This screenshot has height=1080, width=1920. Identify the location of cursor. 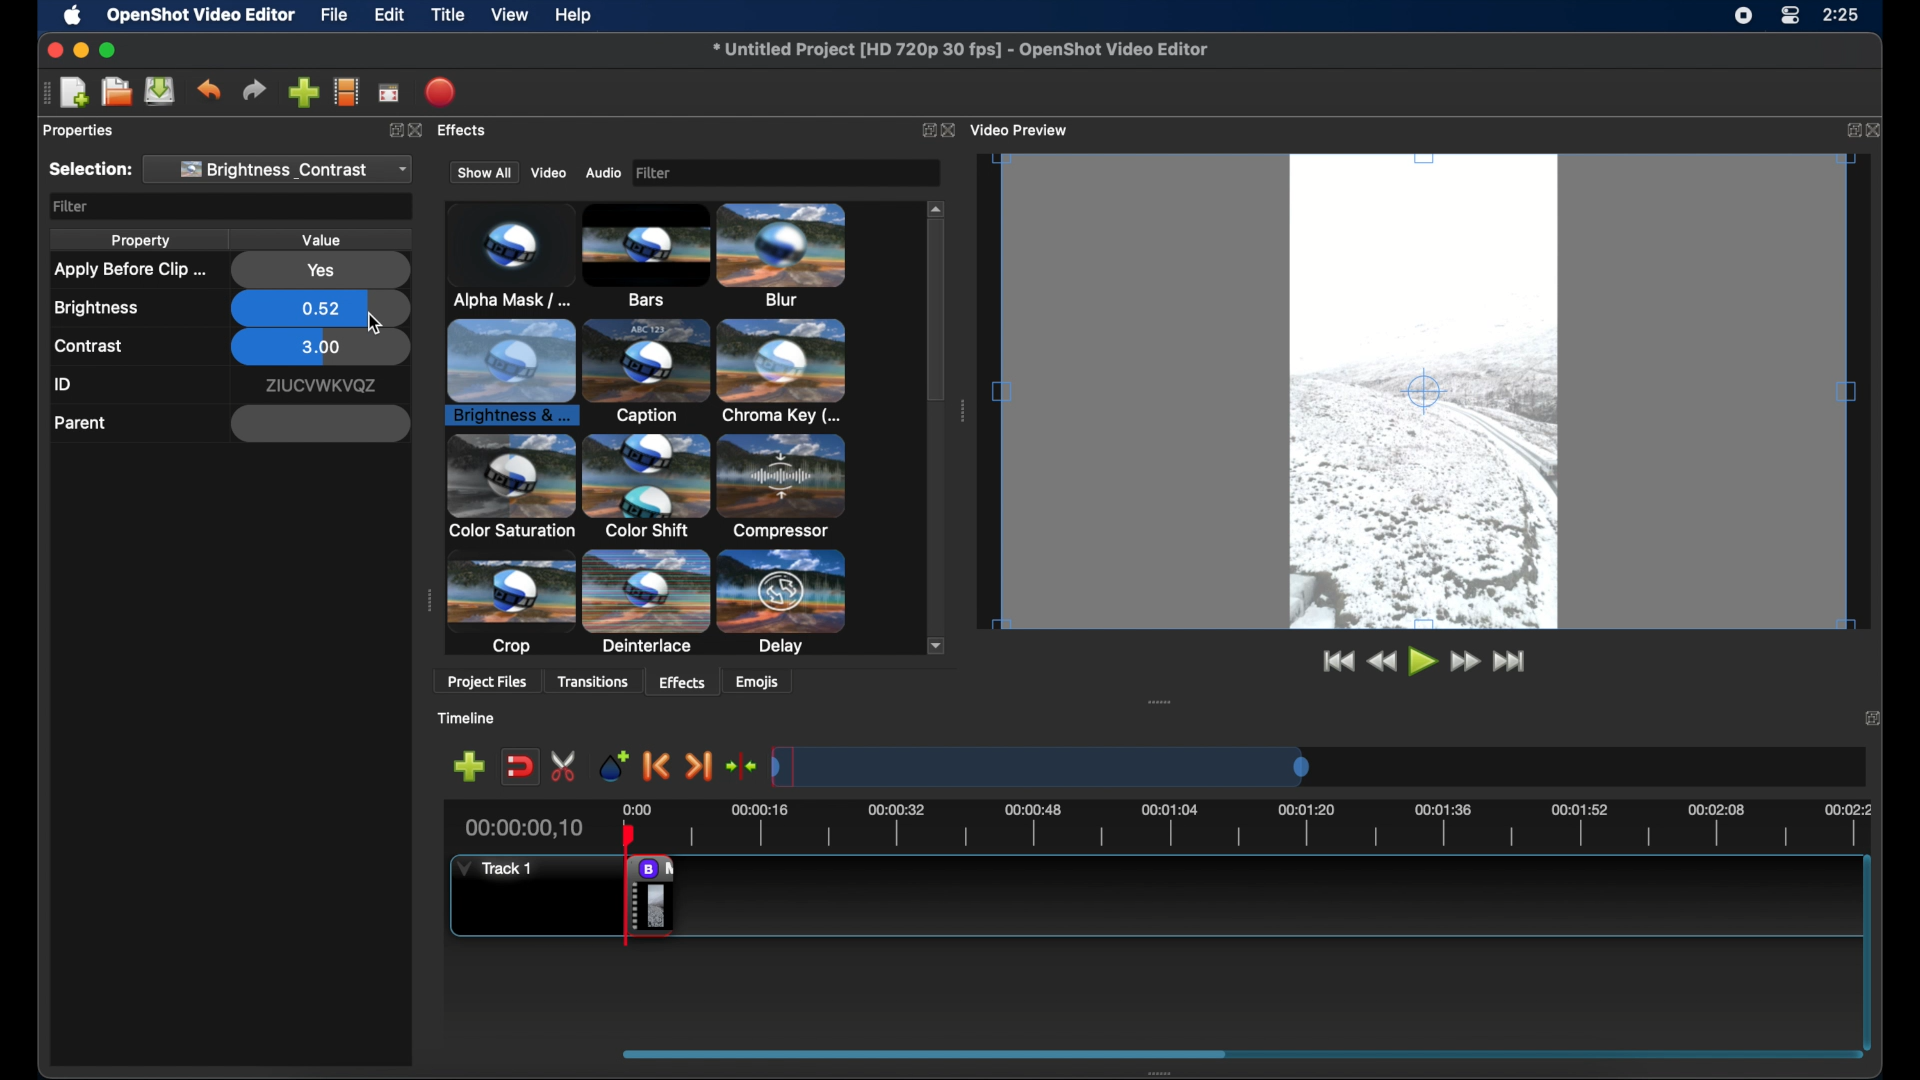
(378, 325).